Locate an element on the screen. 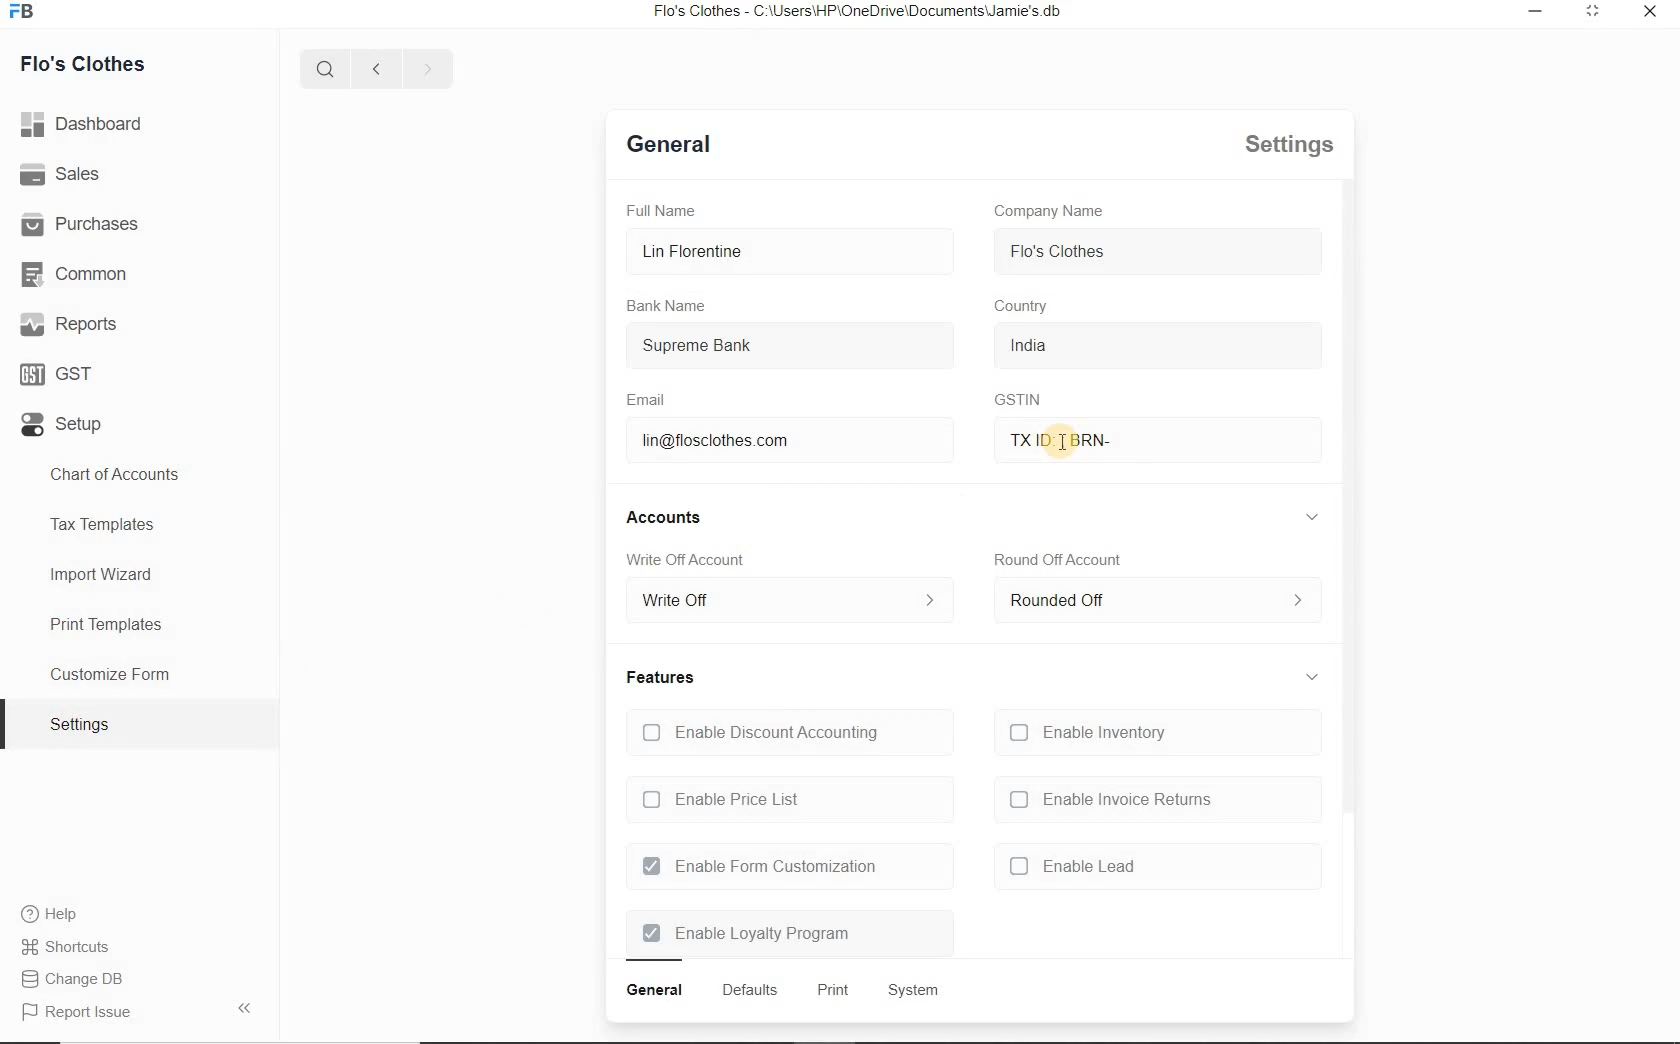  lin@flosclothes.com is located at coordinates (742, 442).